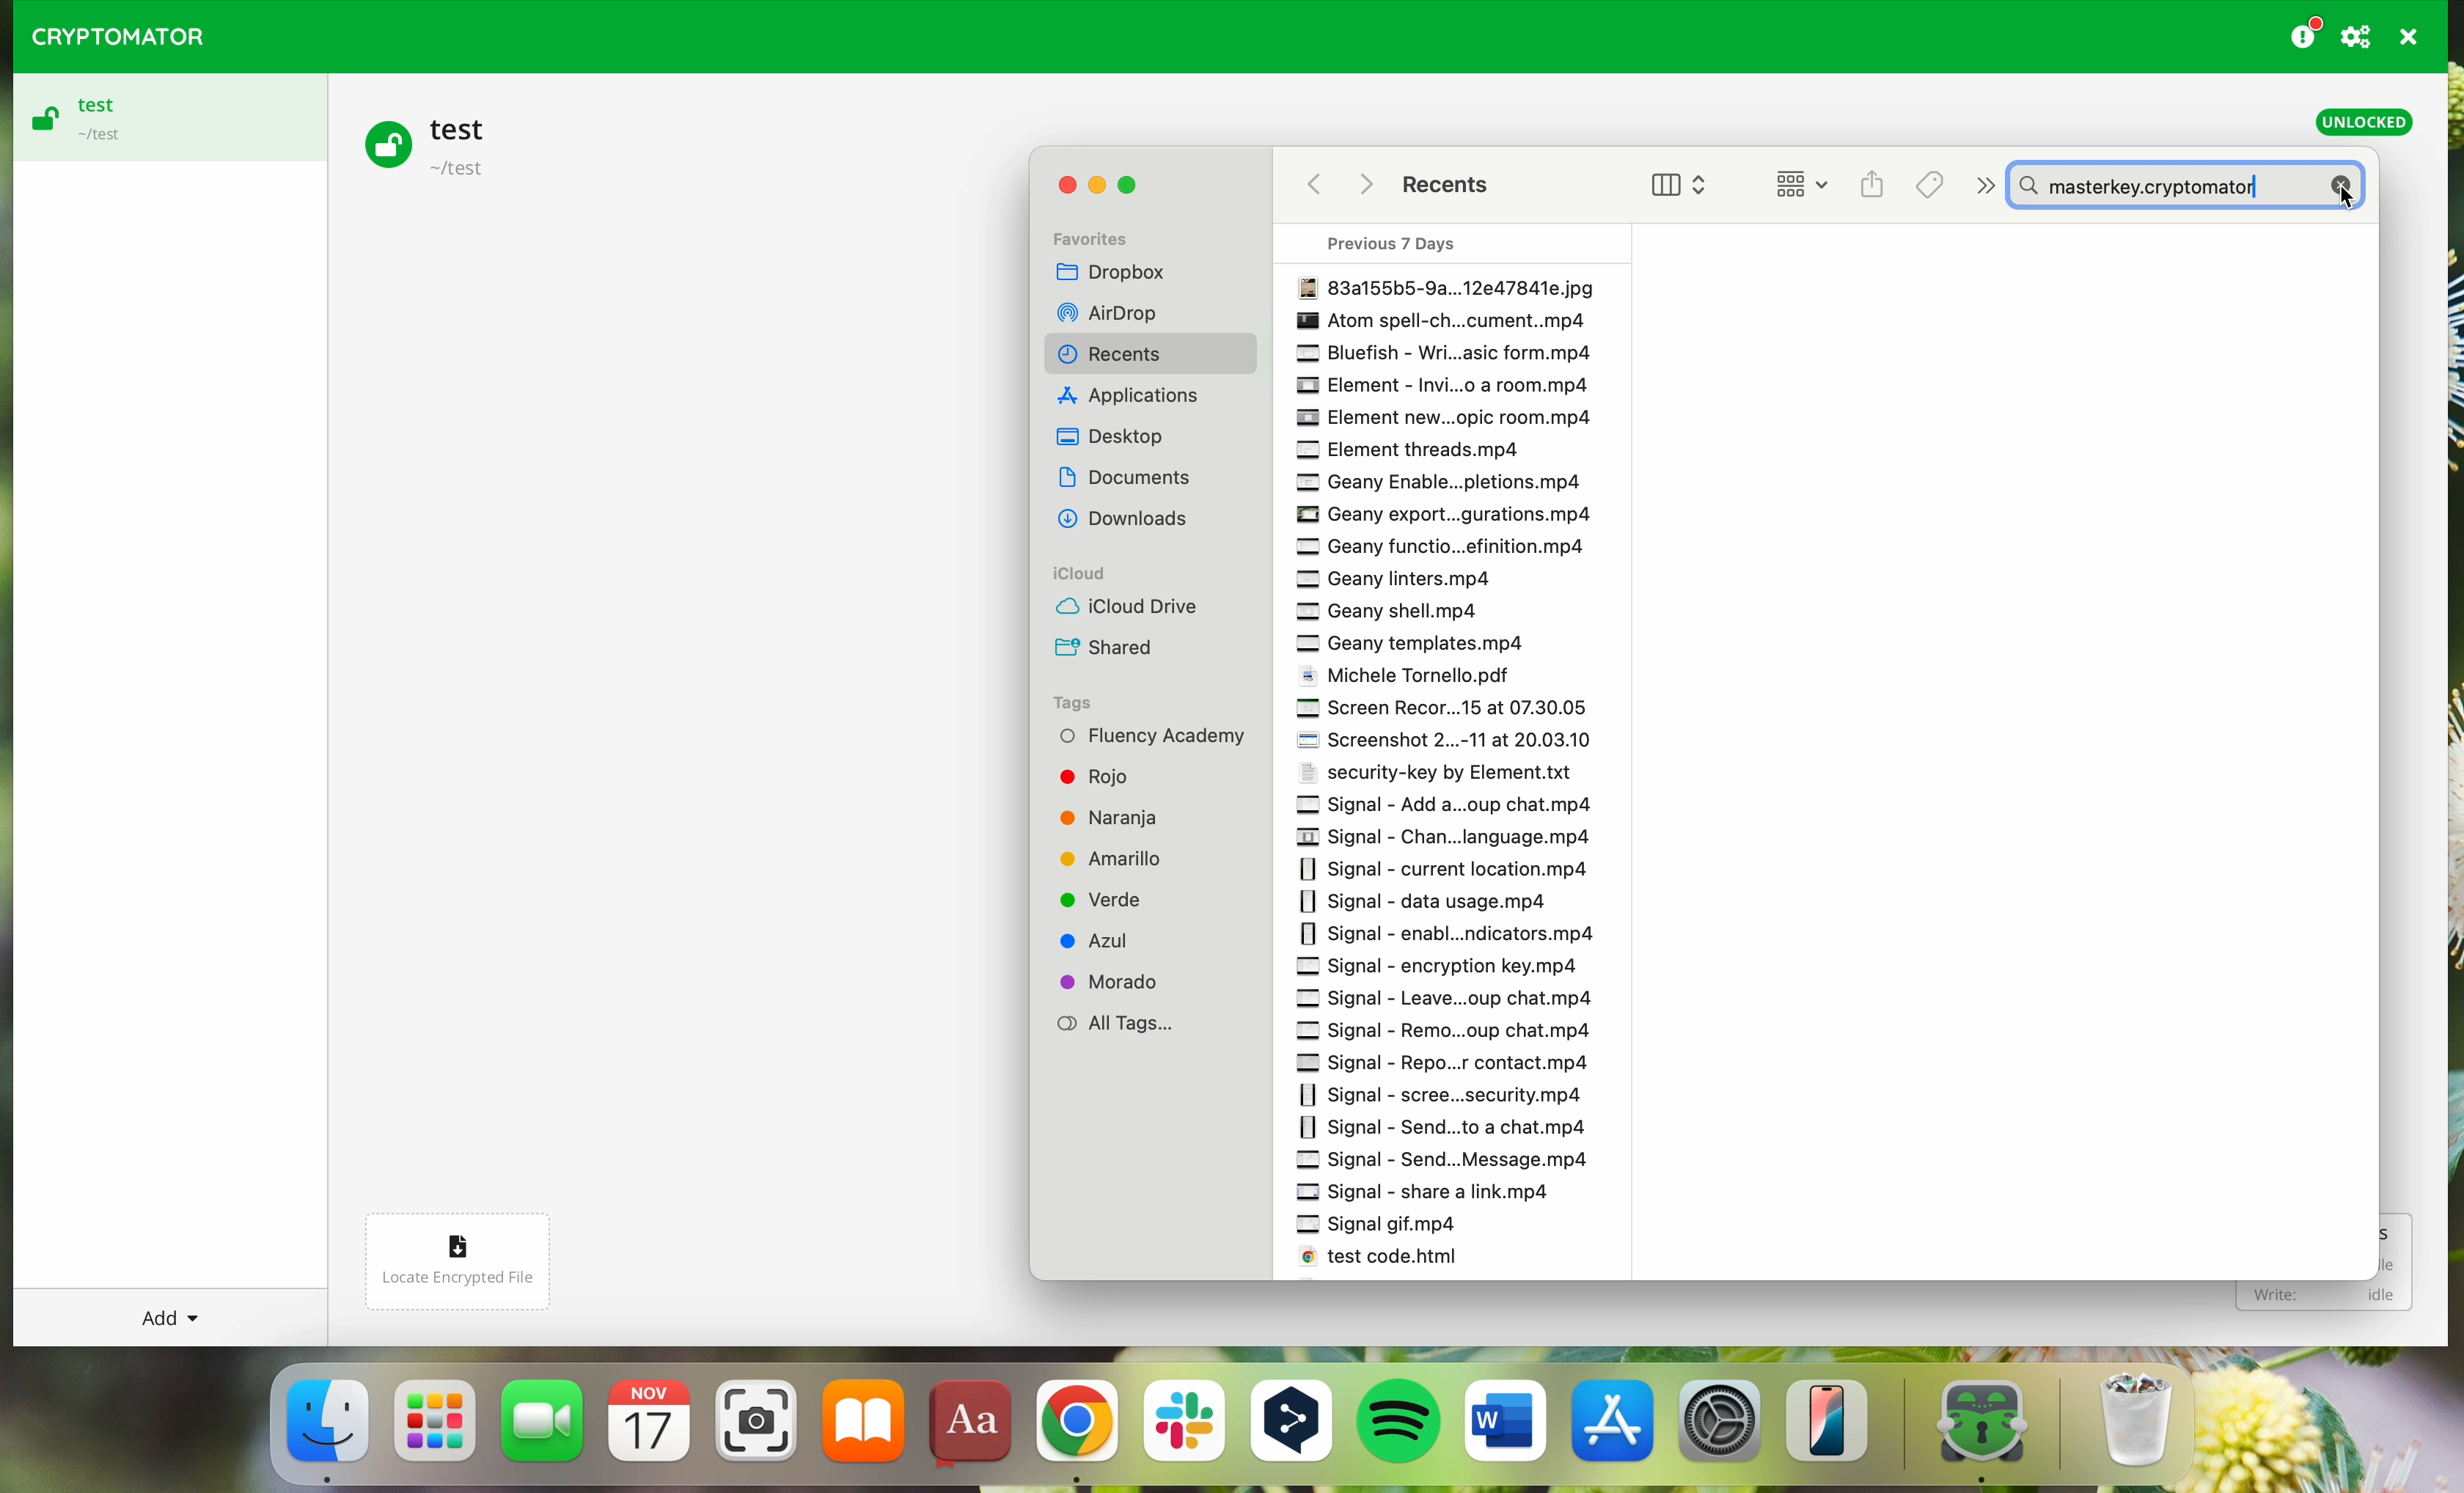  What do you see at coordinates (1471, 1001) in the screenshot?
I see `signal leave` at bounding box center [1471, 1001].